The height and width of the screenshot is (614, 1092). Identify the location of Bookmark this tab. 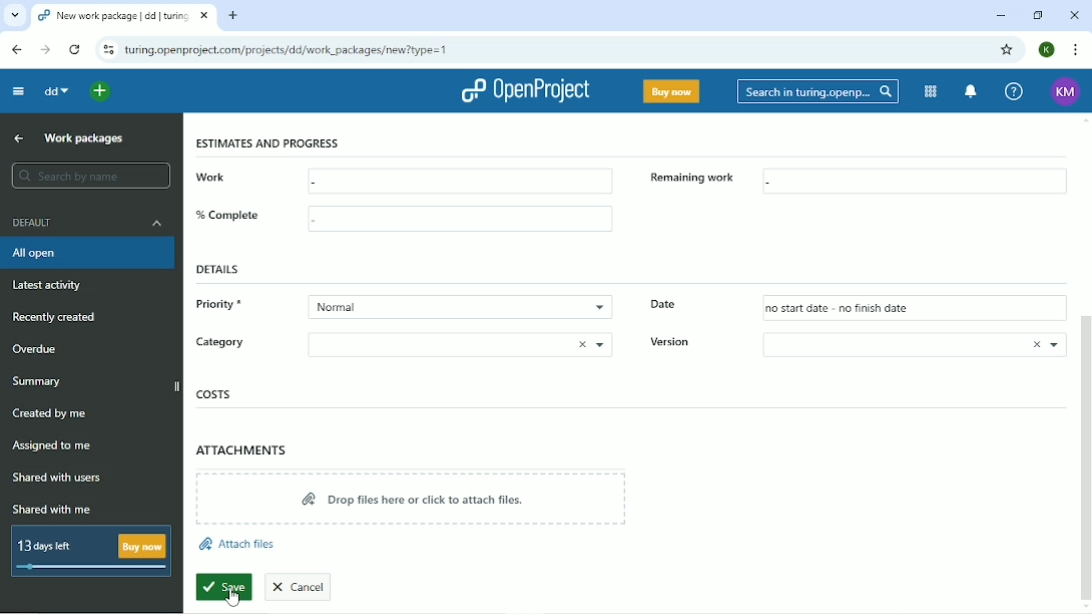
(1007, 50).